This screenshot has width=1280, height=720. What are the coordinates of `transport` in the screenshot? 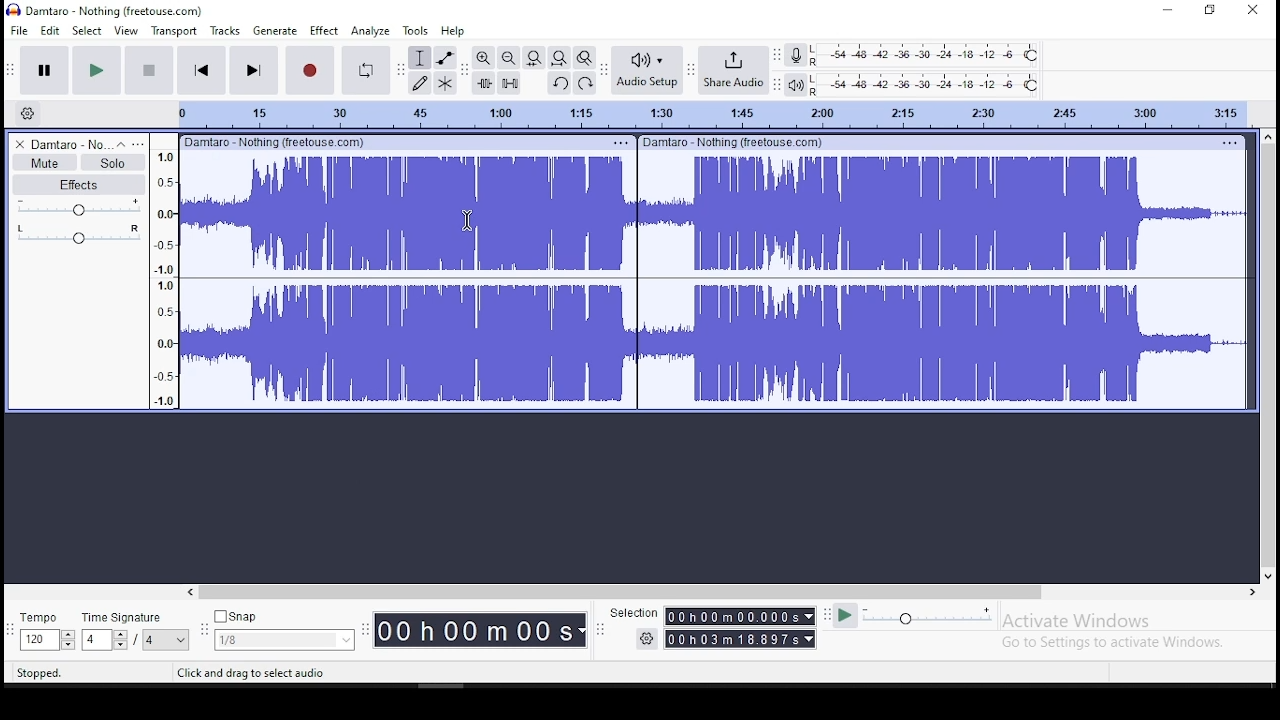 It's located at (173, 30).